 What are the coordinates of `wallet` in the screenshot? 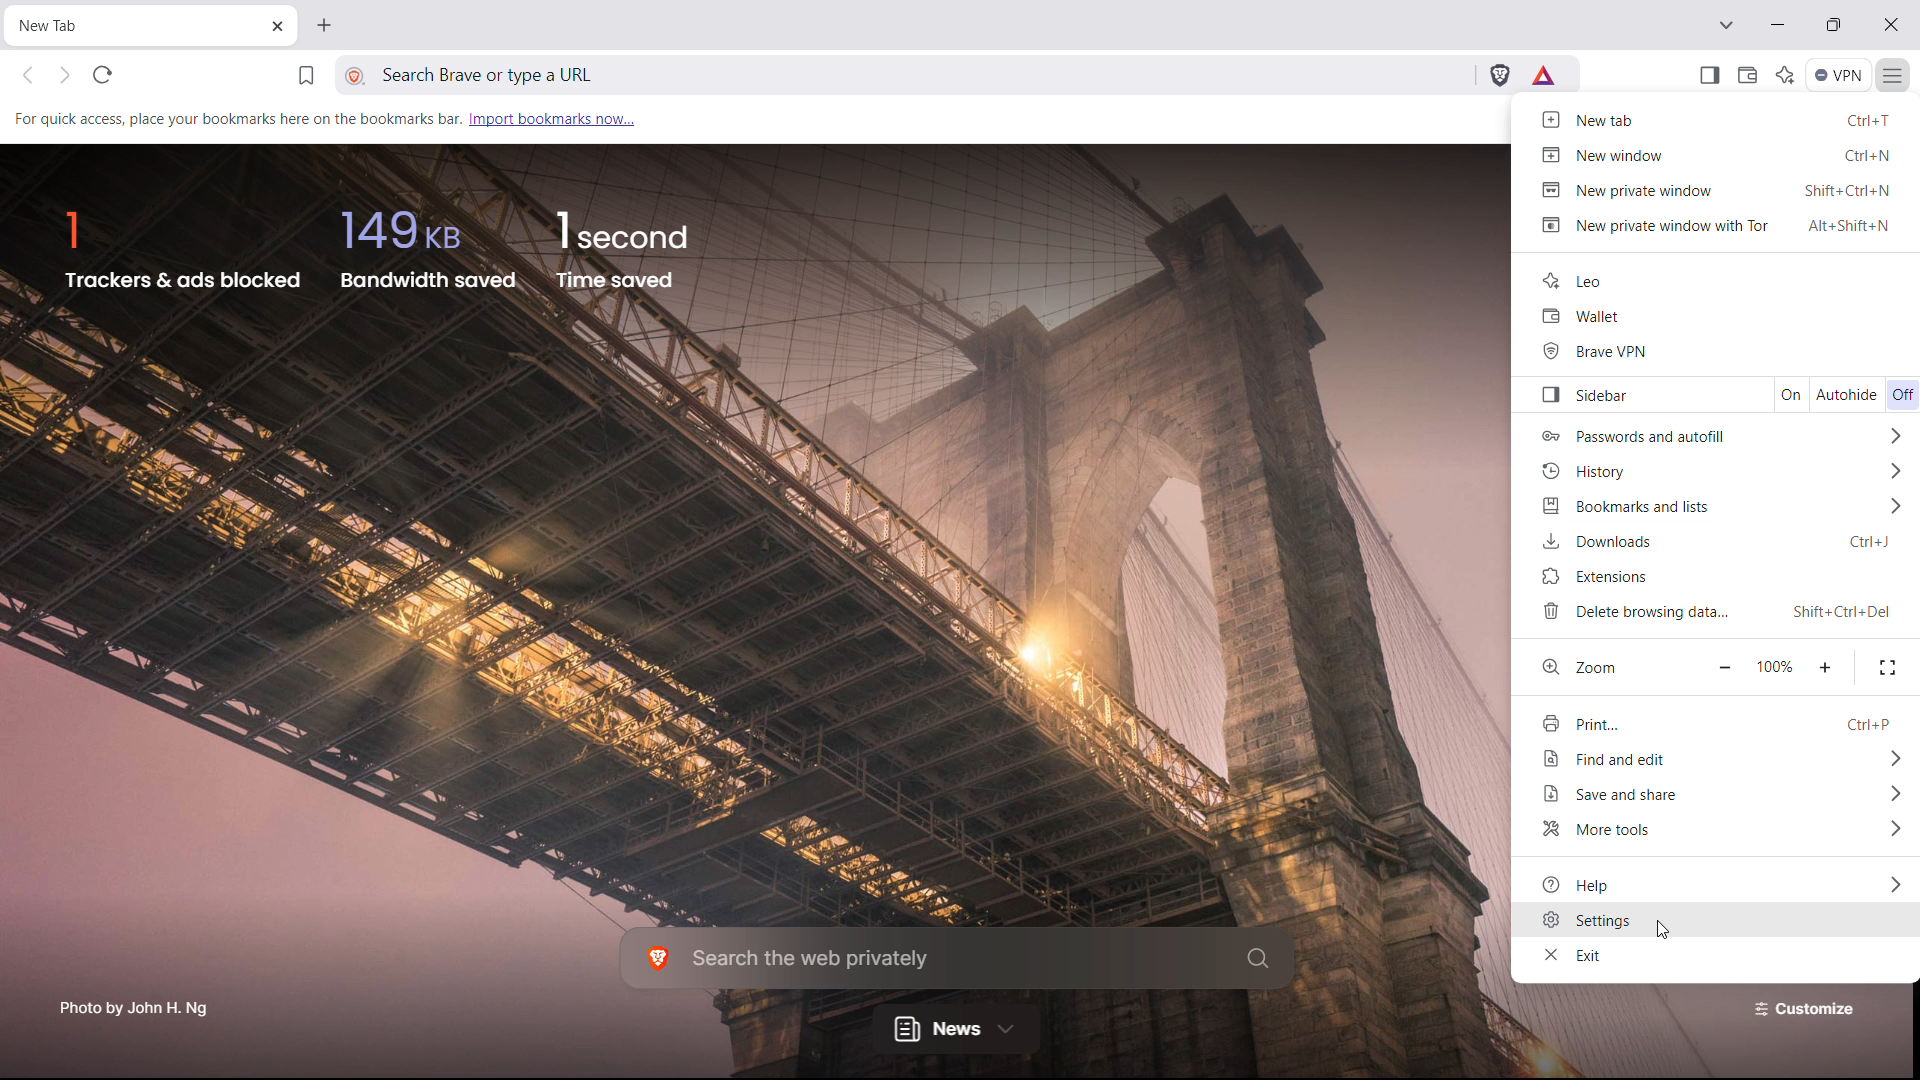 It's located at (1715, 315).